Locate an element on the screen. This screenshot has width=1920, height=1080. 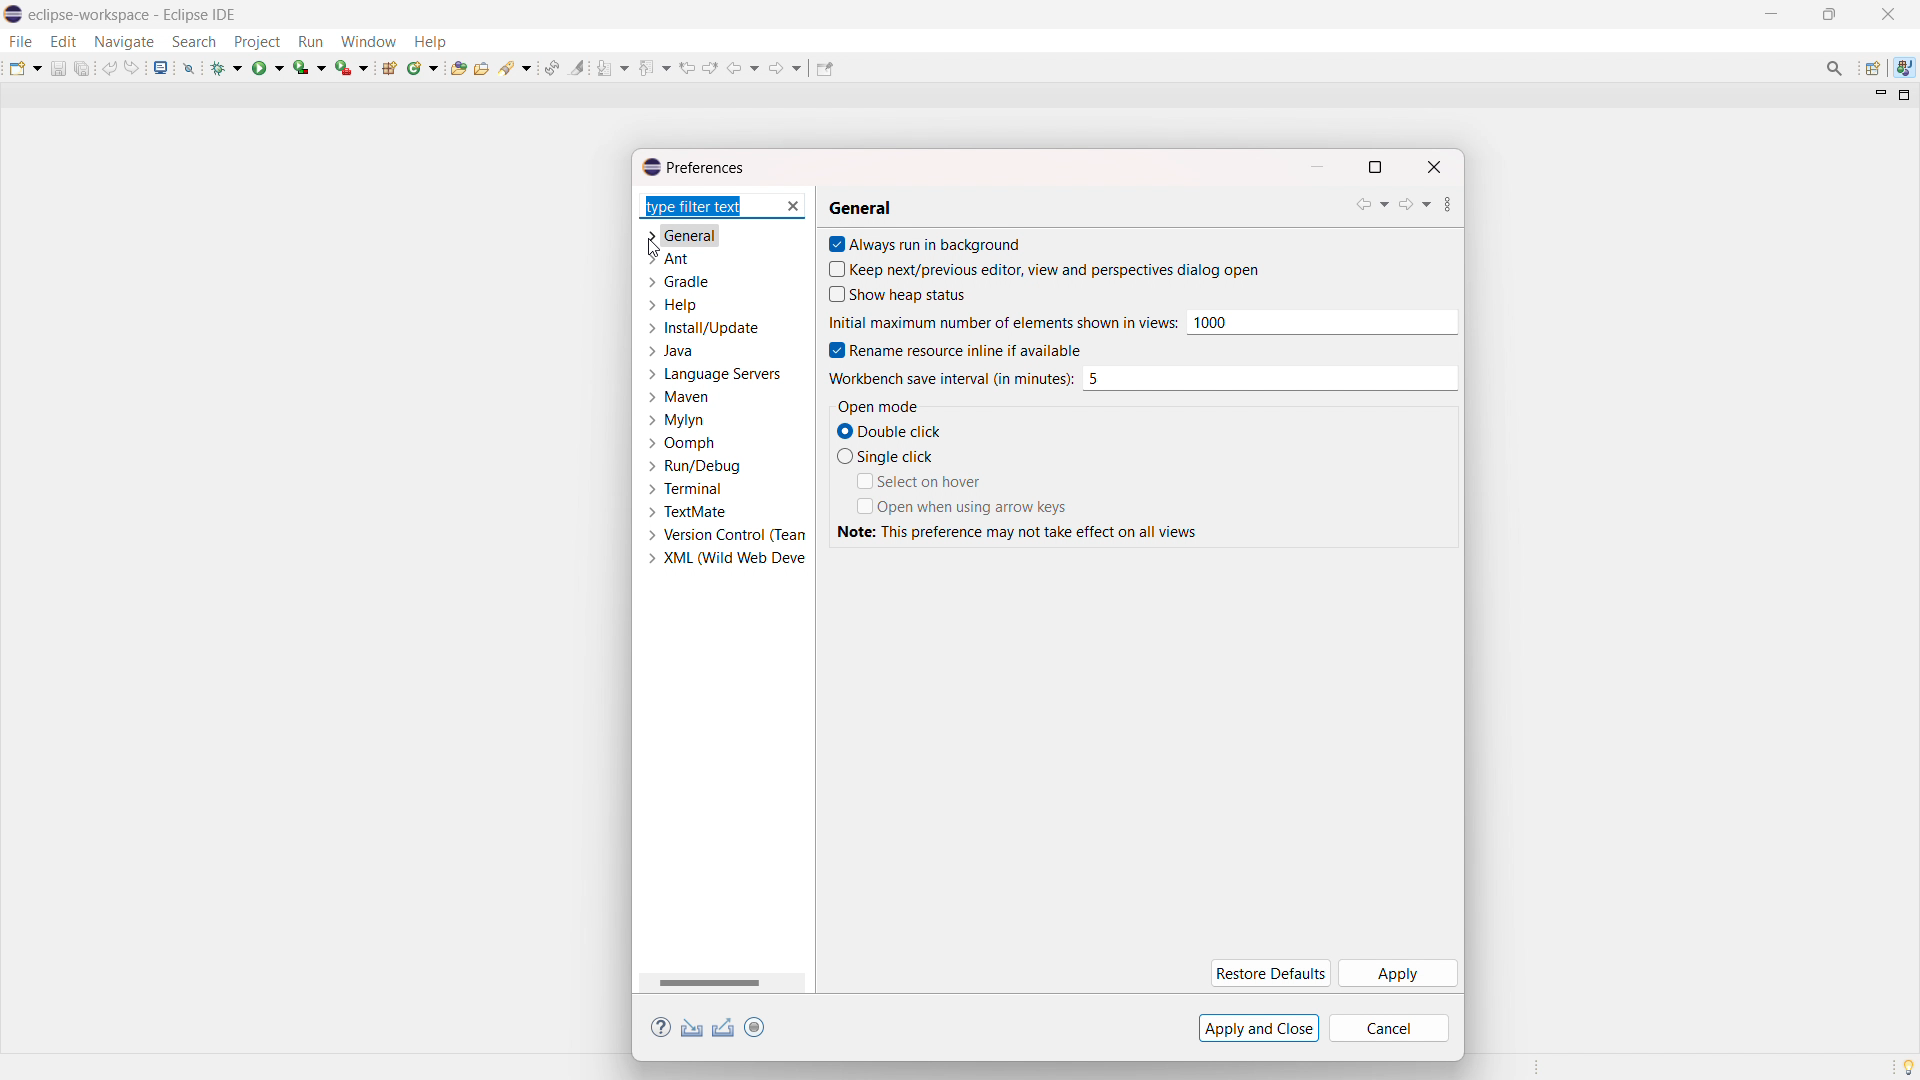
cursor is located at coordinates (950, 379).